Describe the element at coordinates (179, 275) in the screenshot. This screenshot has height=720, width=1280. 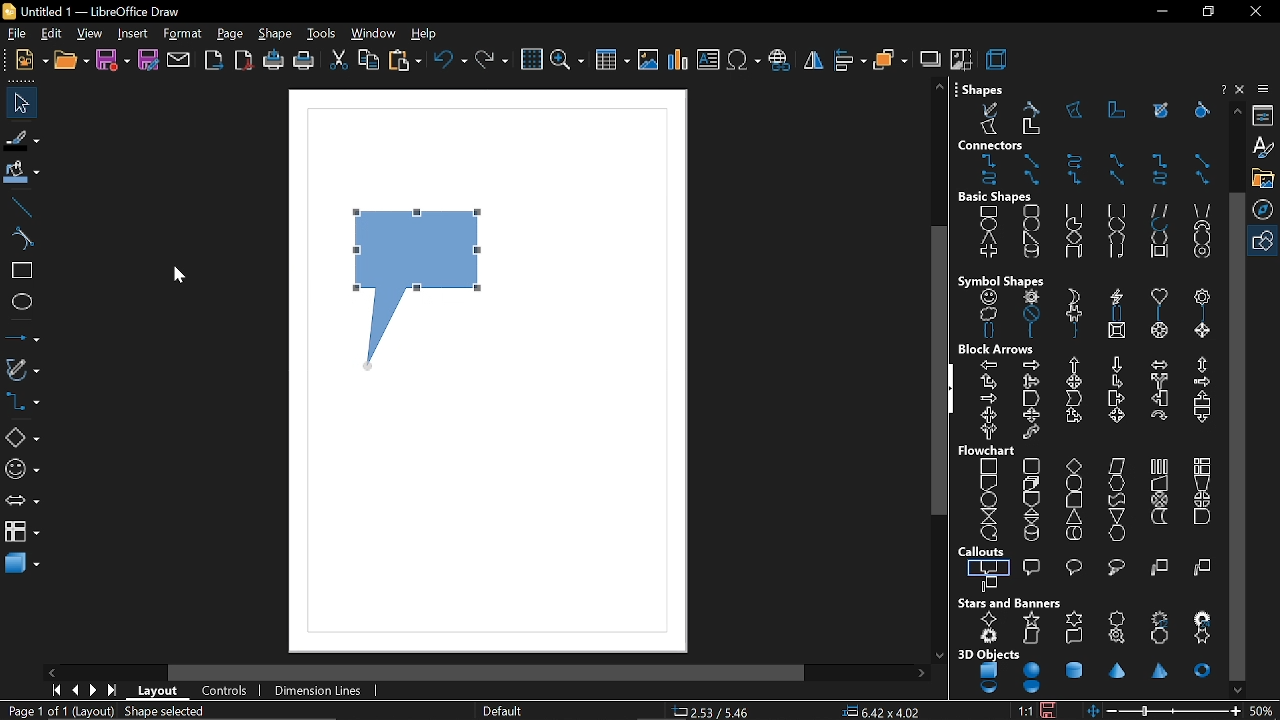
I see `cursor` at that location.